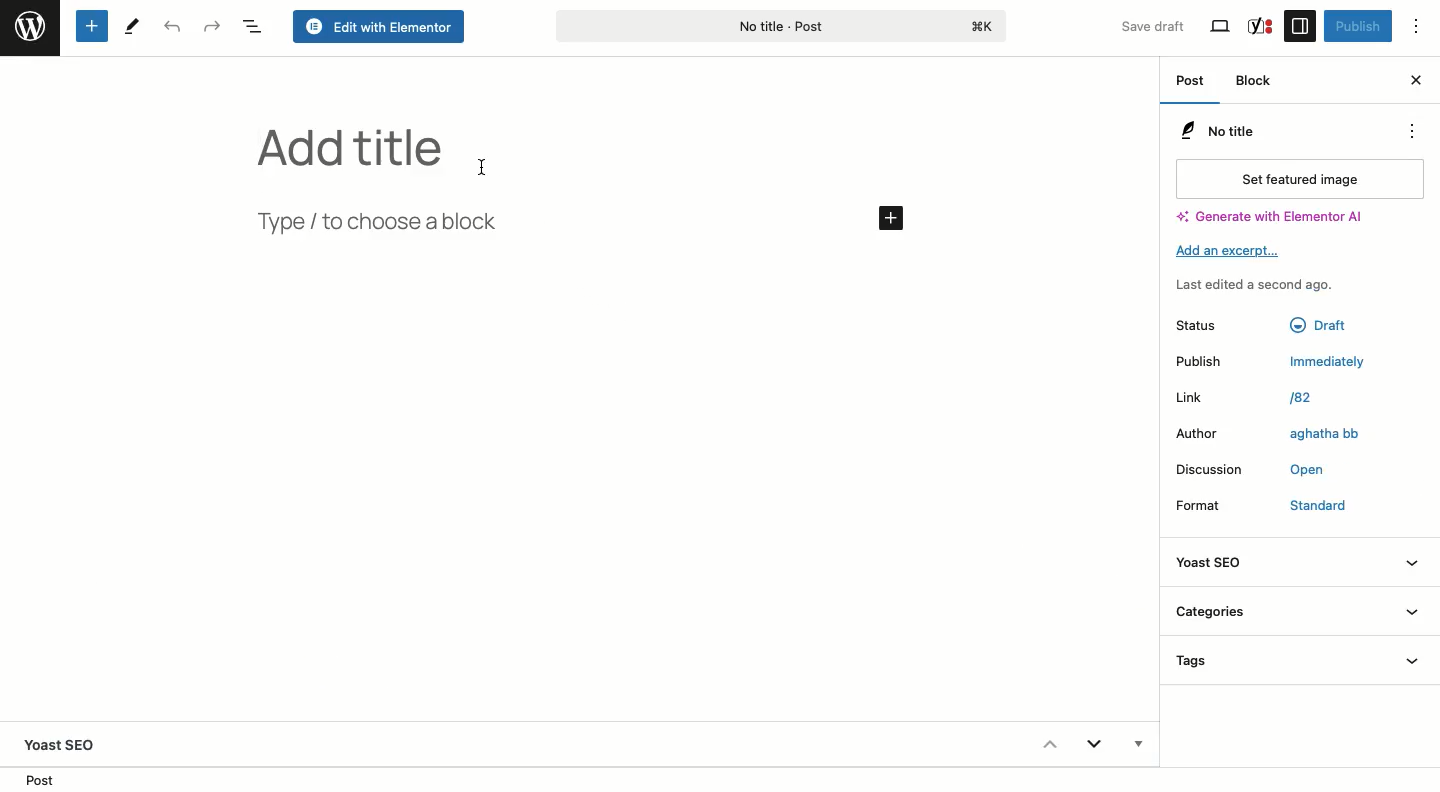  I want to click on Format Standard, so click(1210, 503).